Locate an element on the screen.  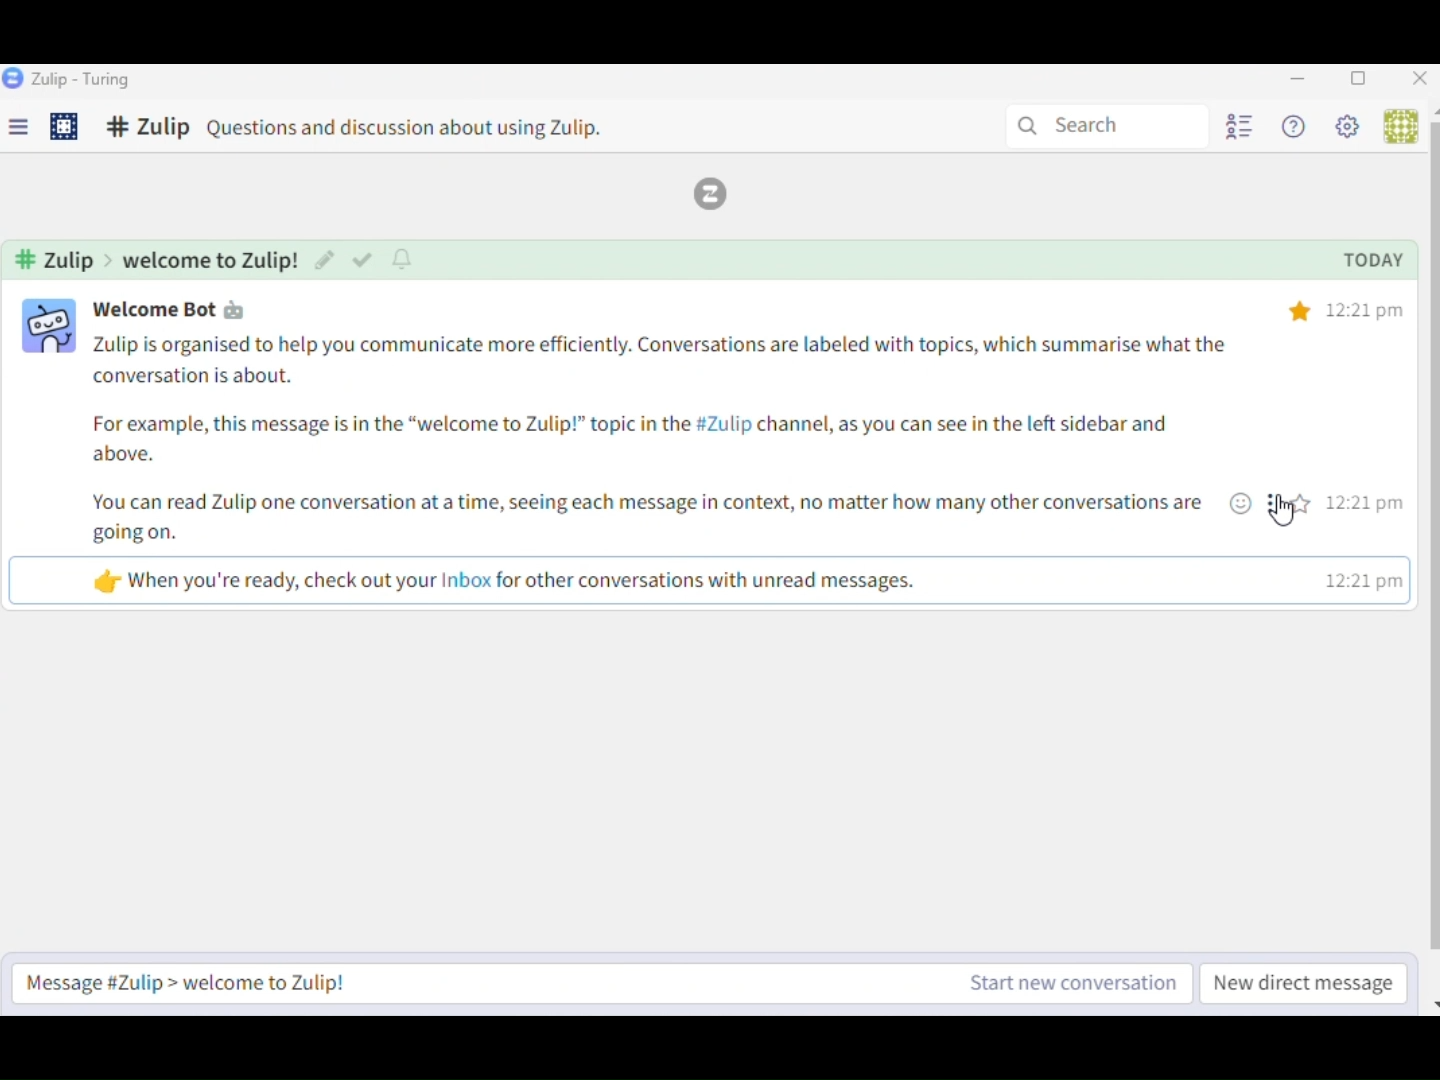
star is located at coordinates (1301, 505).